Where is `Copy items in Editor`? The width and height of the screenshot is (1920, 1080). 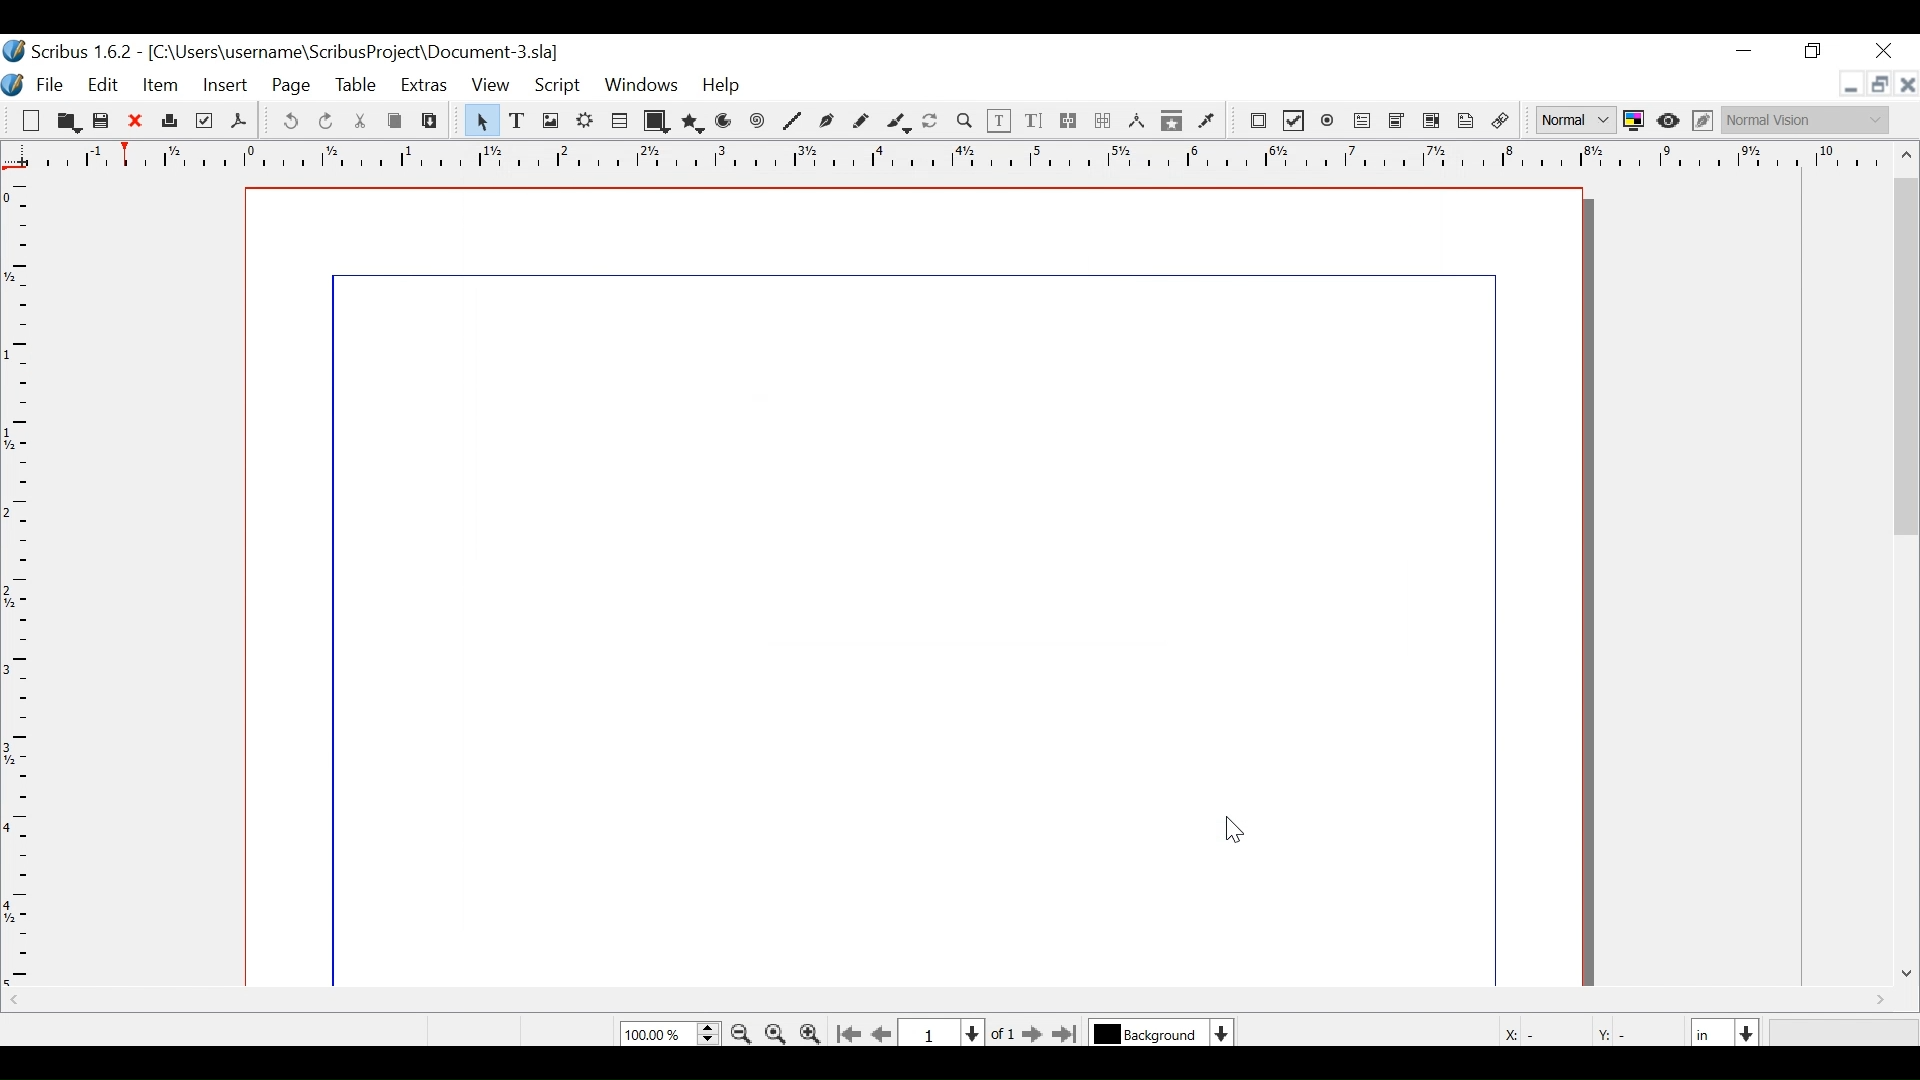 Copy items in Editor is located at coordinates (1172, 122).